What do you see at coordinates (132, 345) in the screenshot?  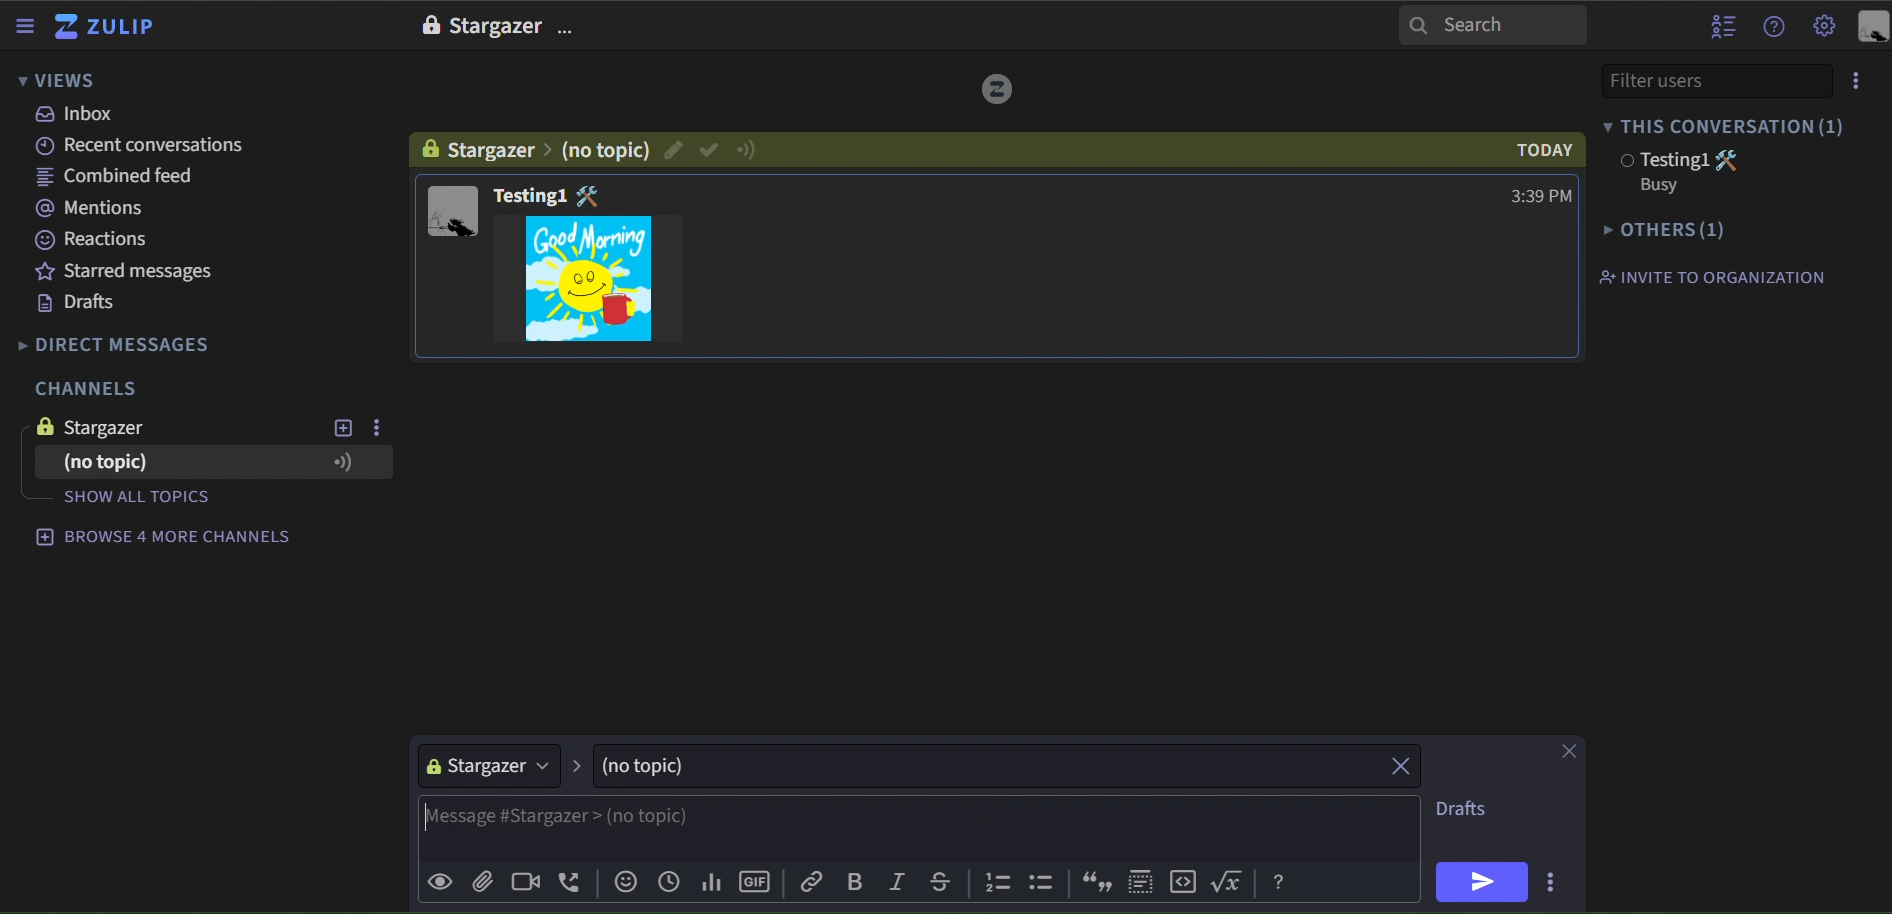 I see `direct messages` at bounding box center [132, 345].